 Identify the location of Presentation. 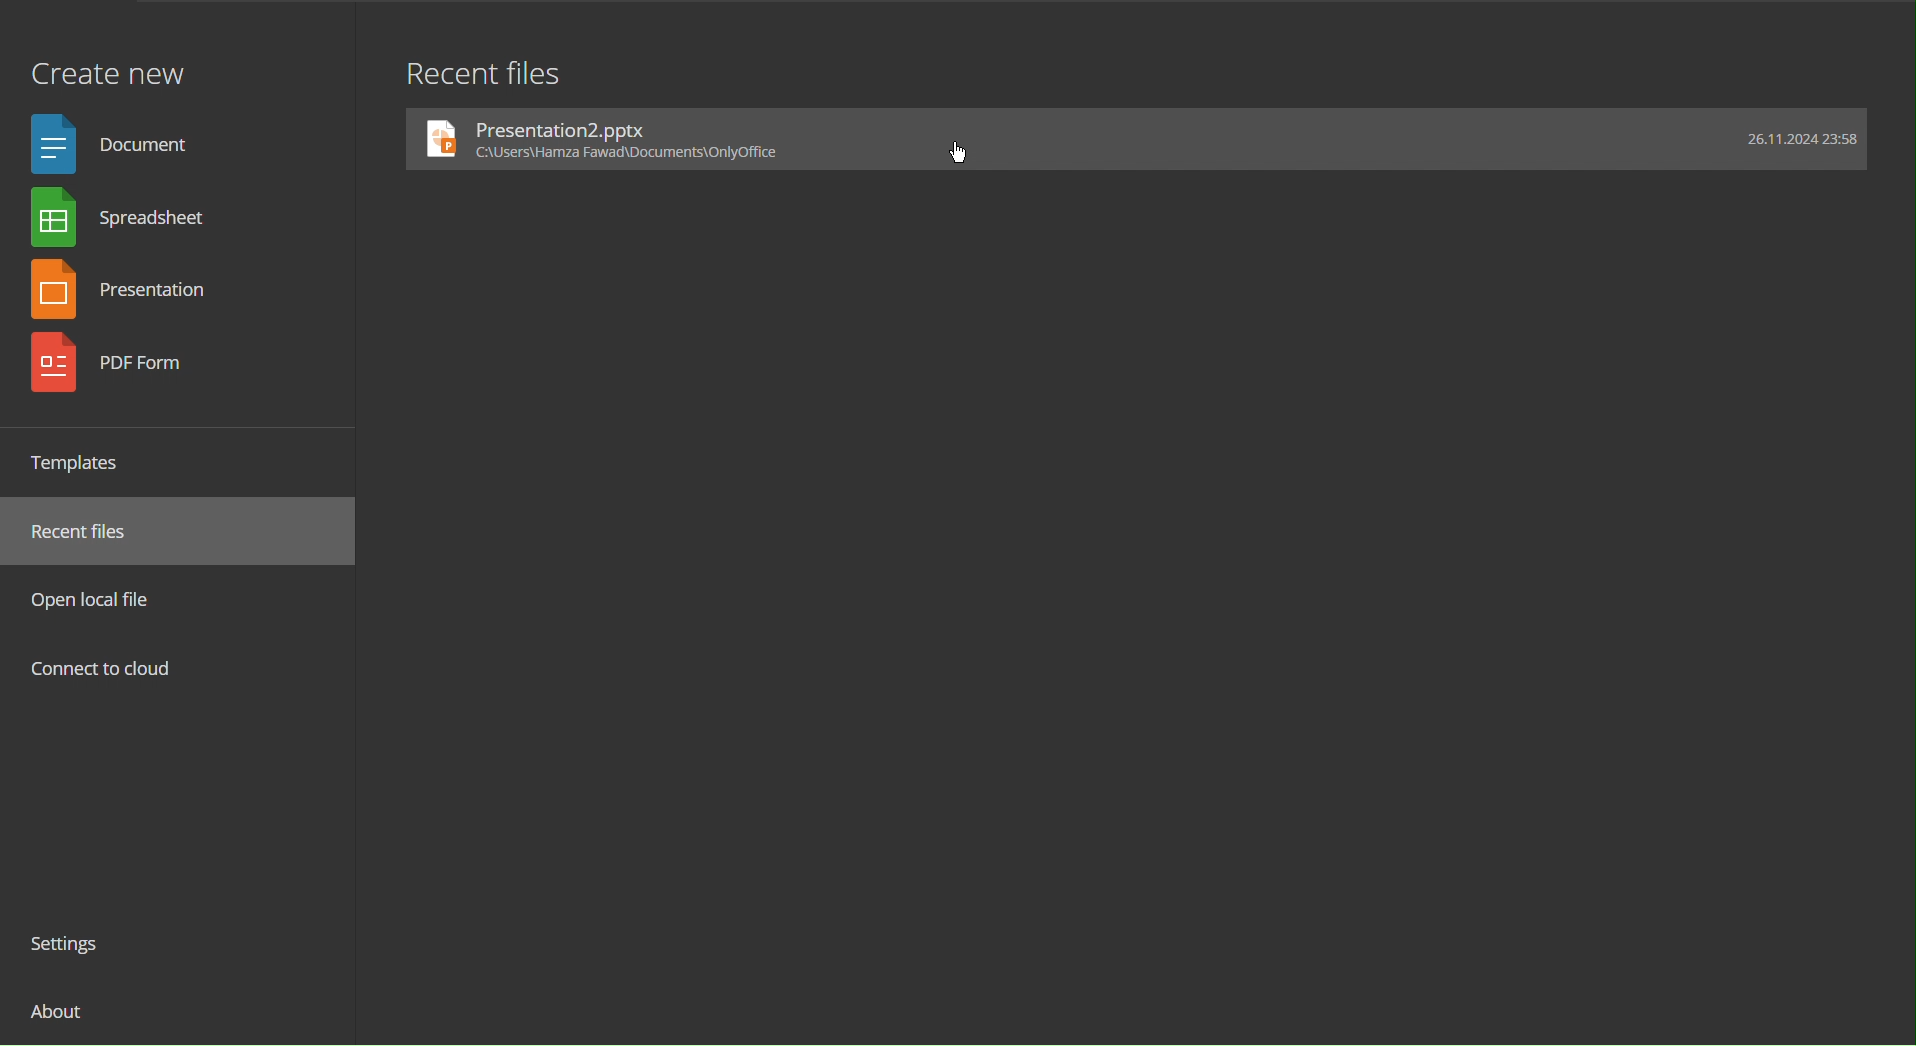
(130, 290).